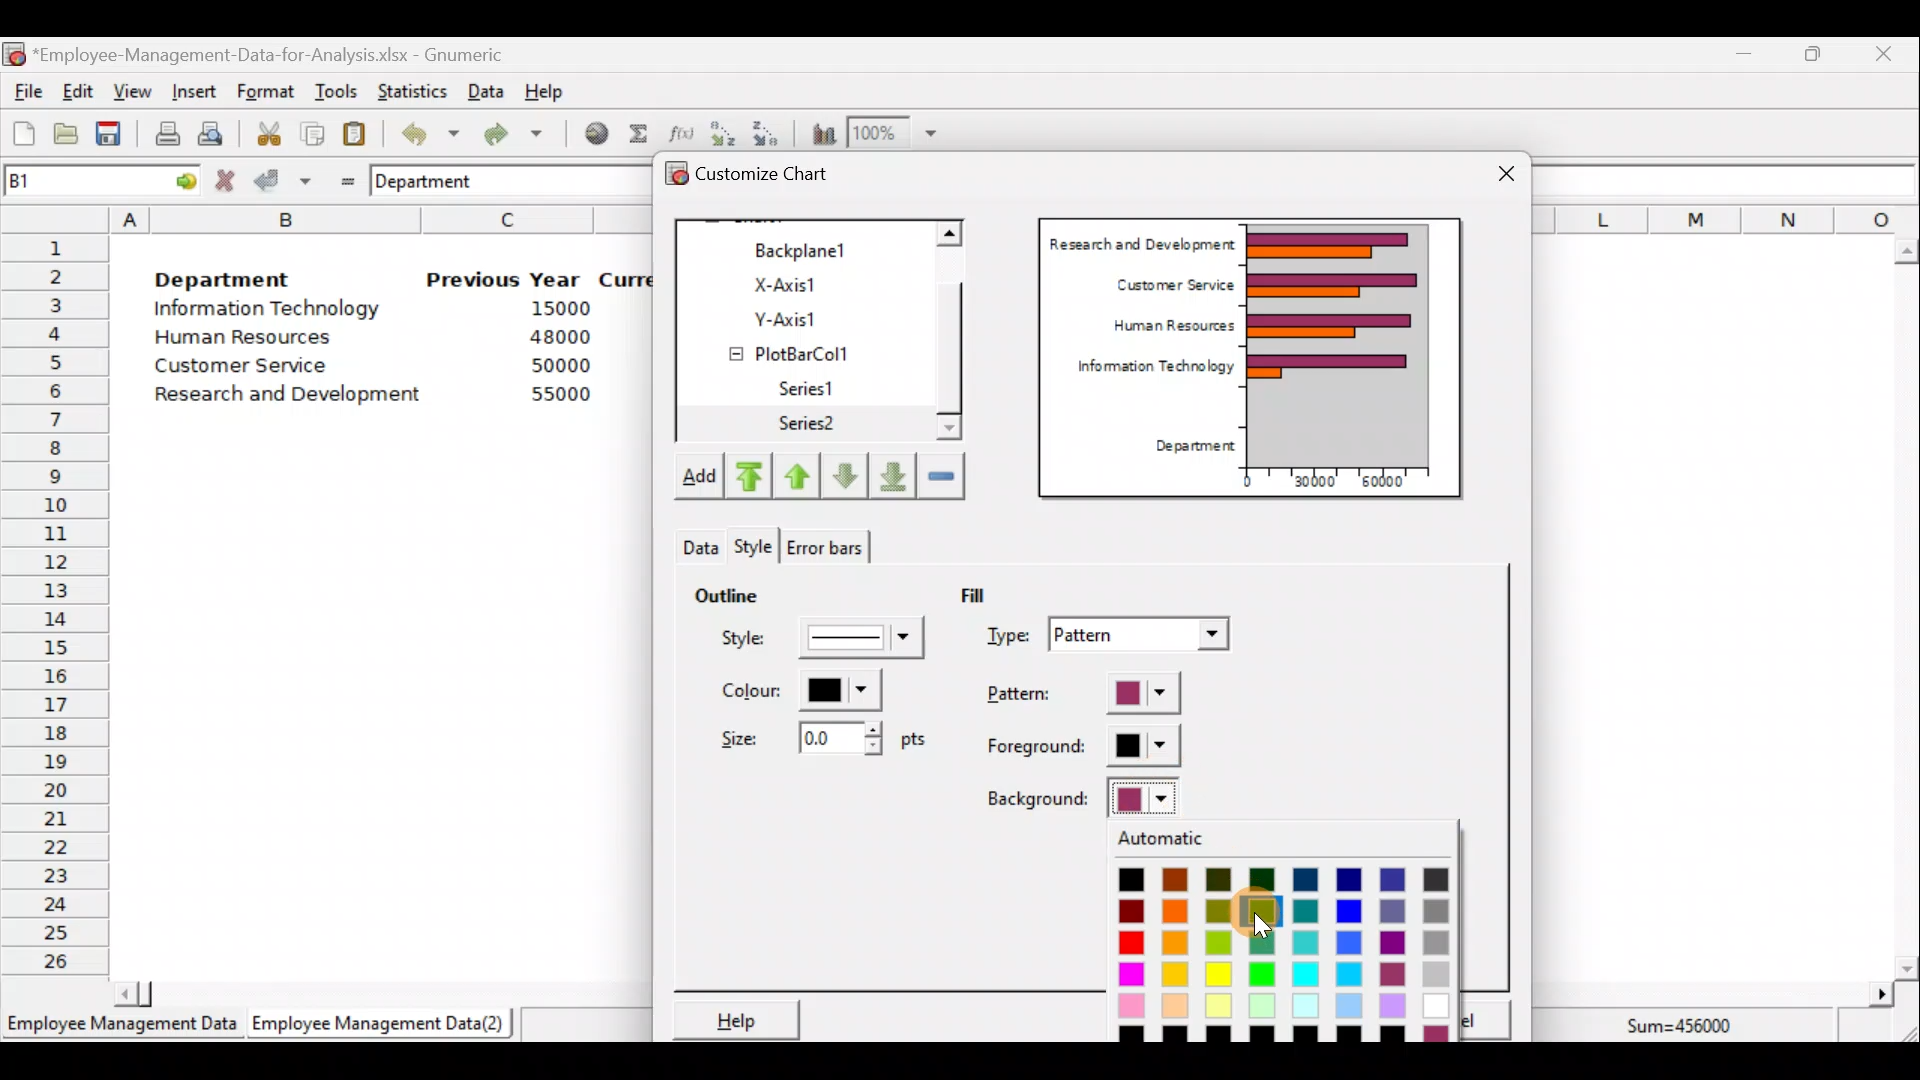 Image resolution: width=1920 pixels, height=1080 pixels. I want to click on go to, so click(178, 178).